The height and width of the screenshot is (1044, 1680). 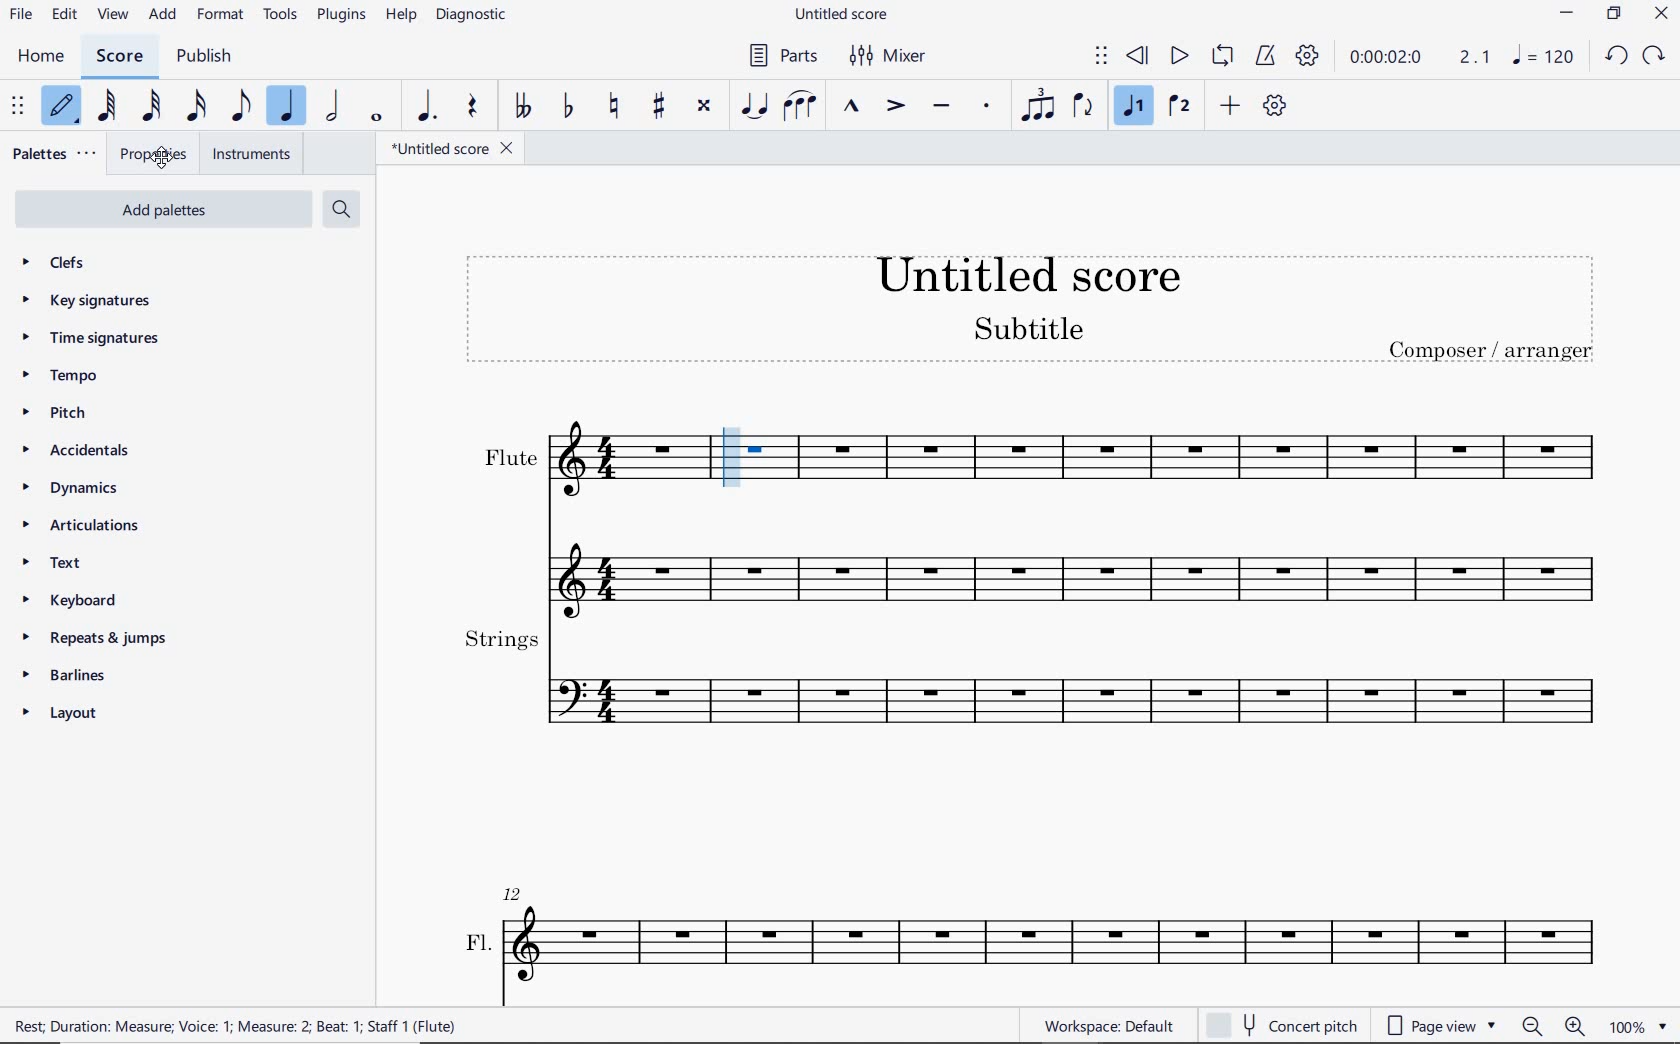 I want to click on layout, so click(x=64, y=716).